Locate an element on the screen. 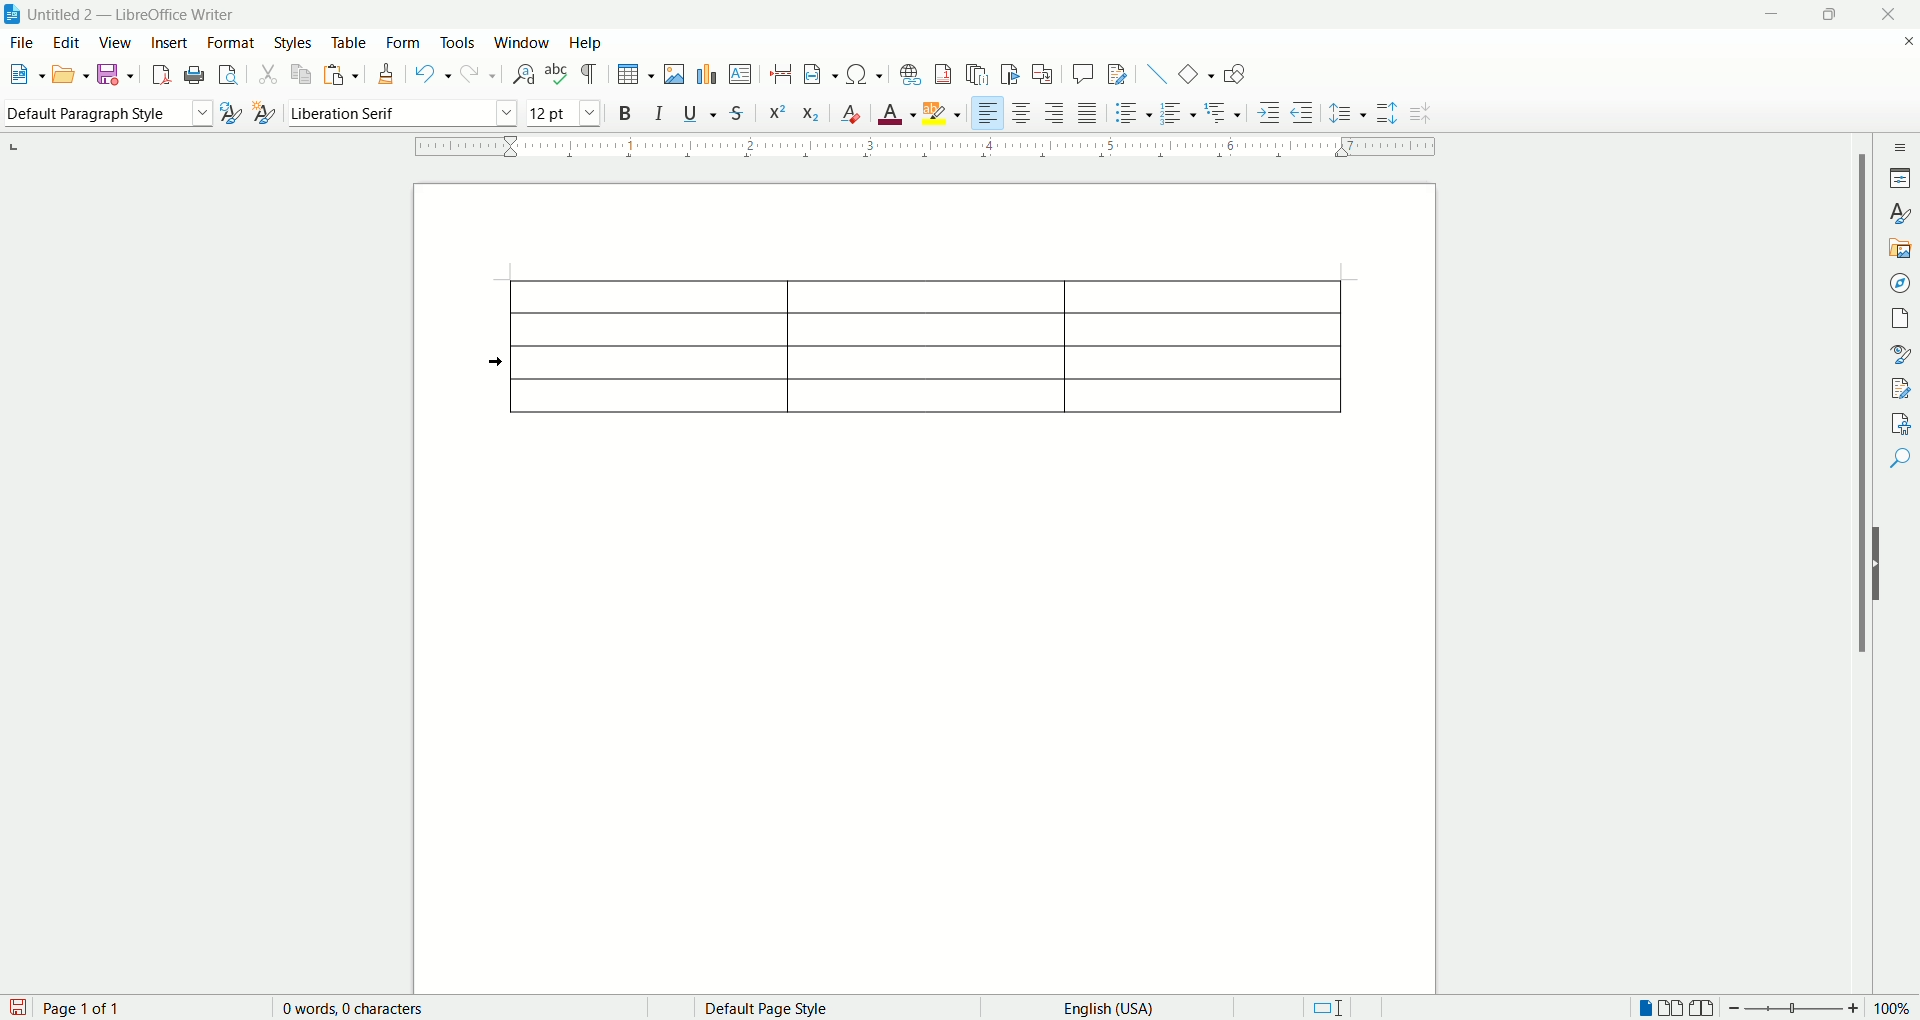 This screenshot has width=1920, height=1020. clear formating is located at coordinates (848, 113).